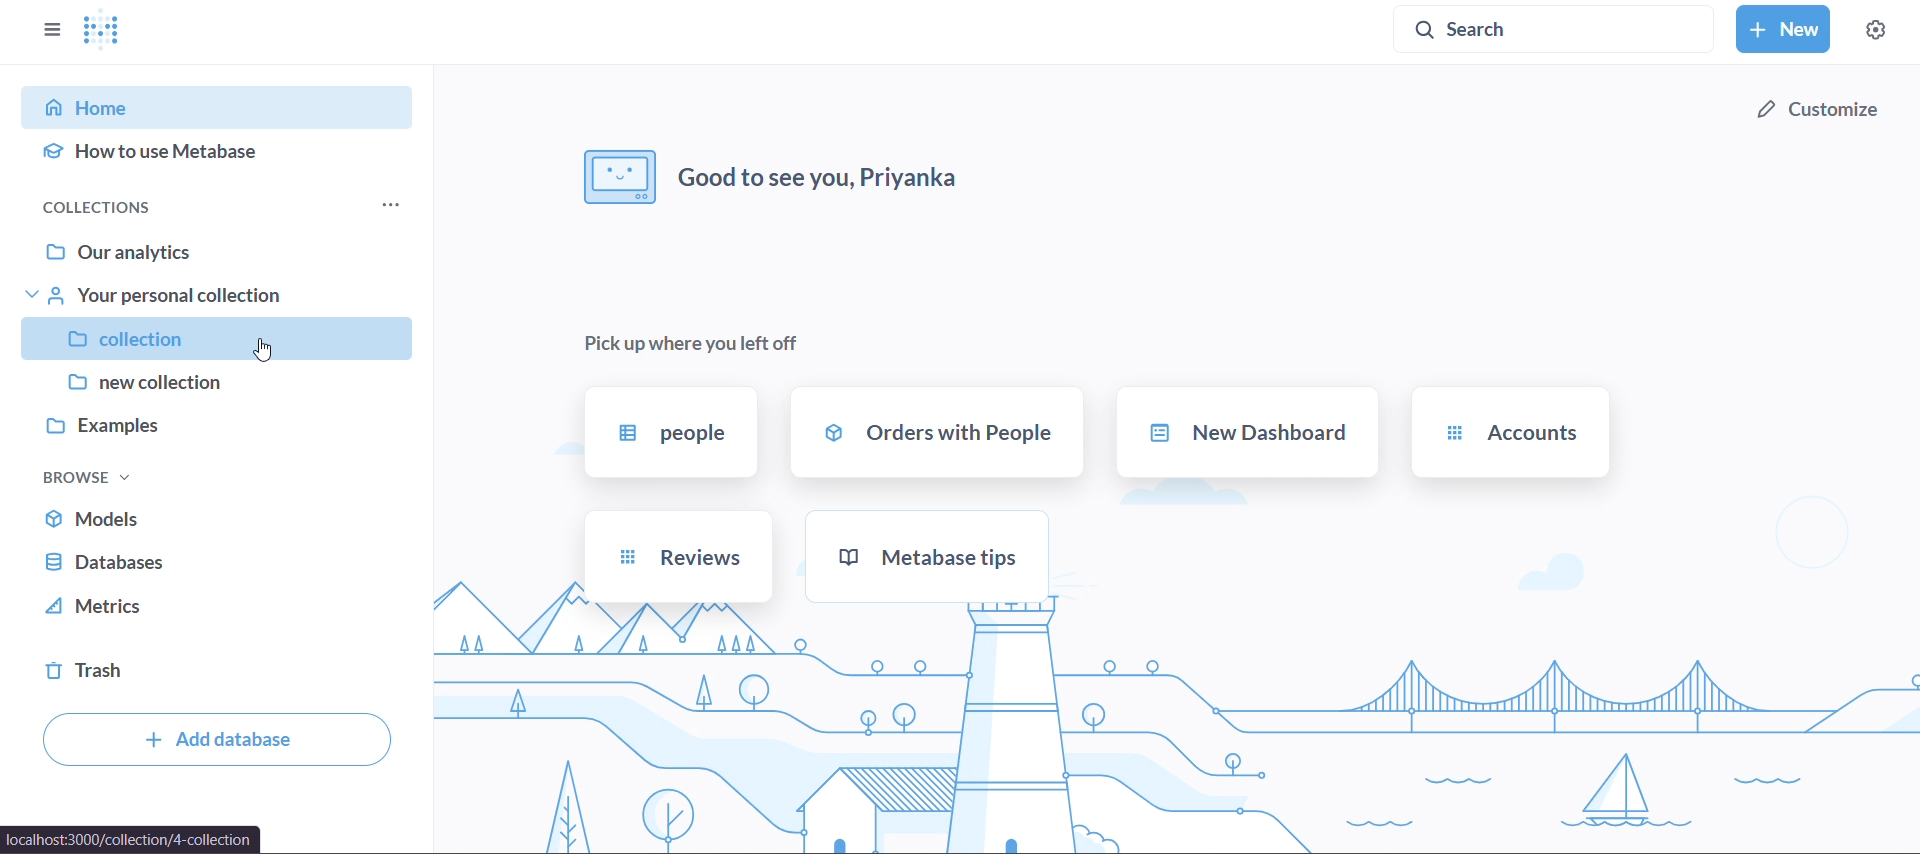 This screenshot has height=854, width=1920. What do you see at coordinates (219, 106) in the screenshot?
I see `home` at bounding box center [219, 106].